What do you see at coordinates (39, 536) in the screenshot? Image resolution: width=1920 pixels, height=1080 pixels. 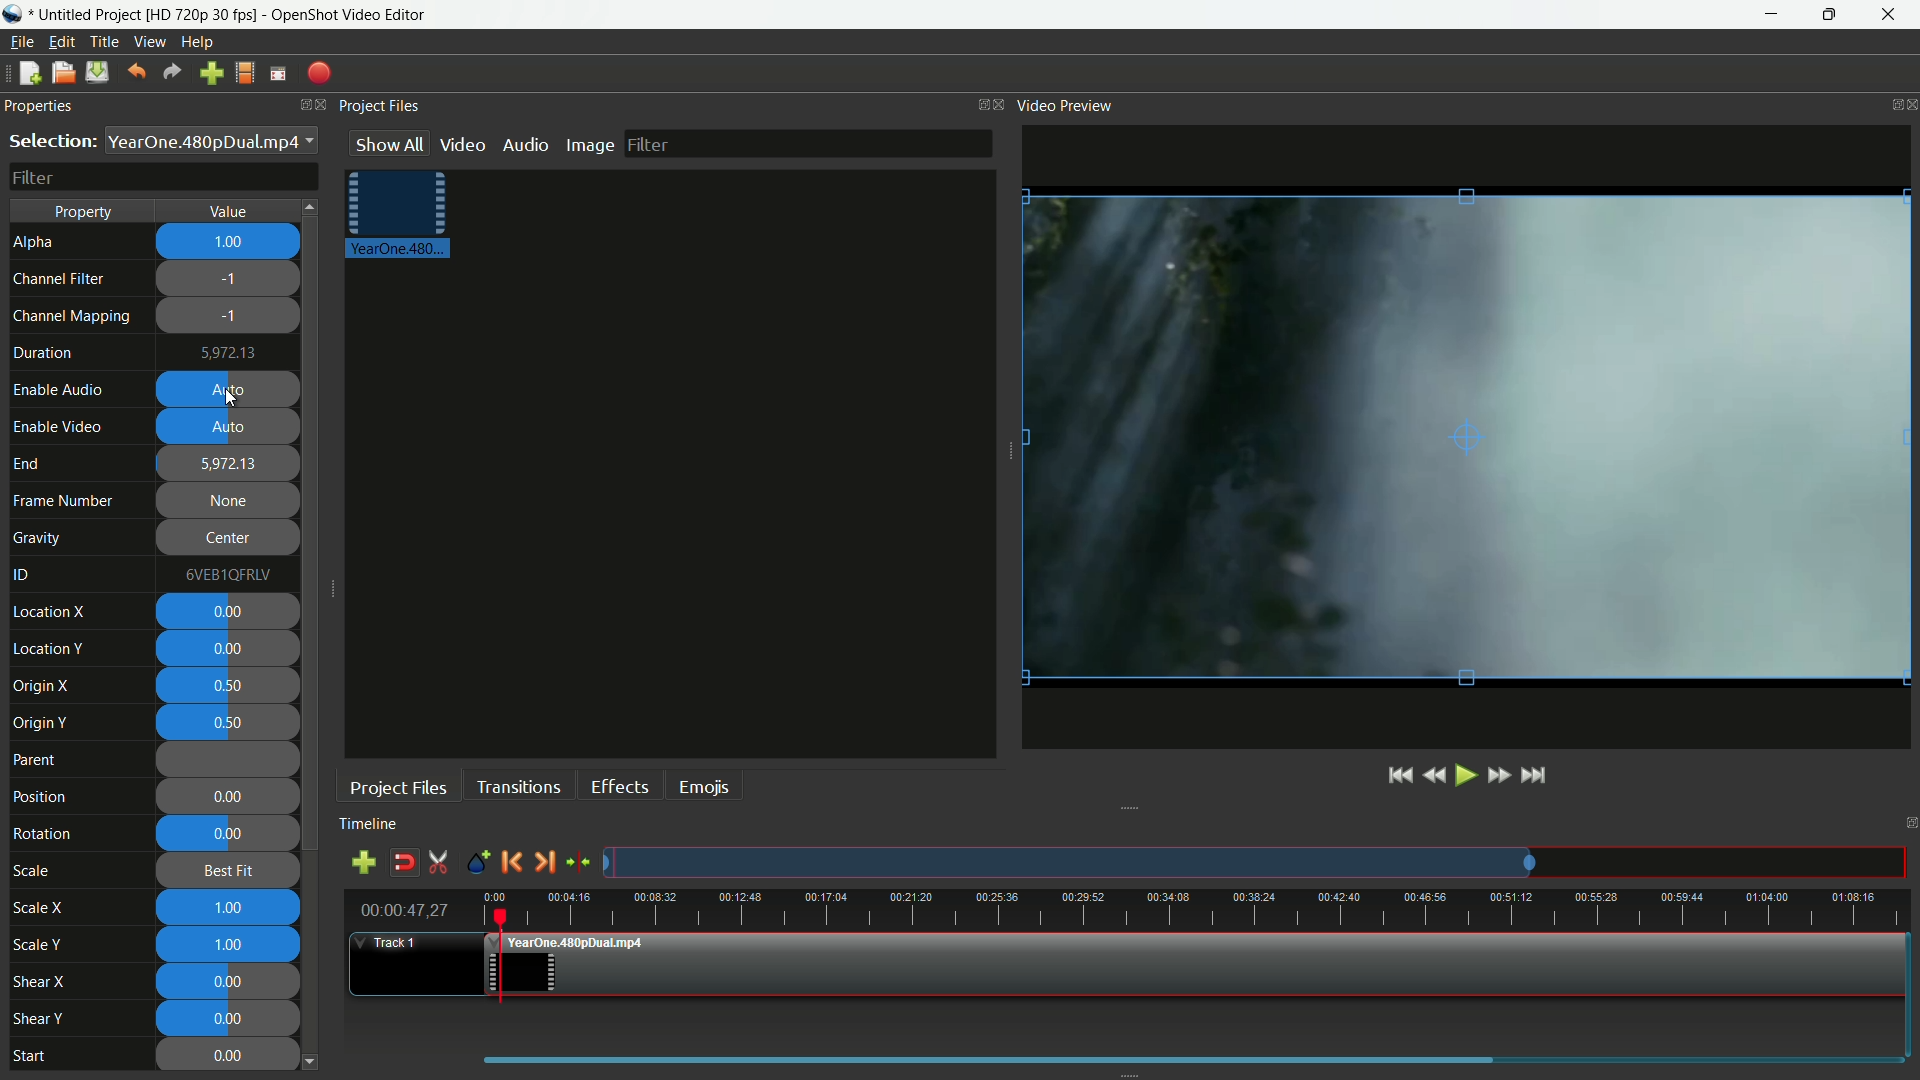 I see `gravity` at bounding box center [39, 536].